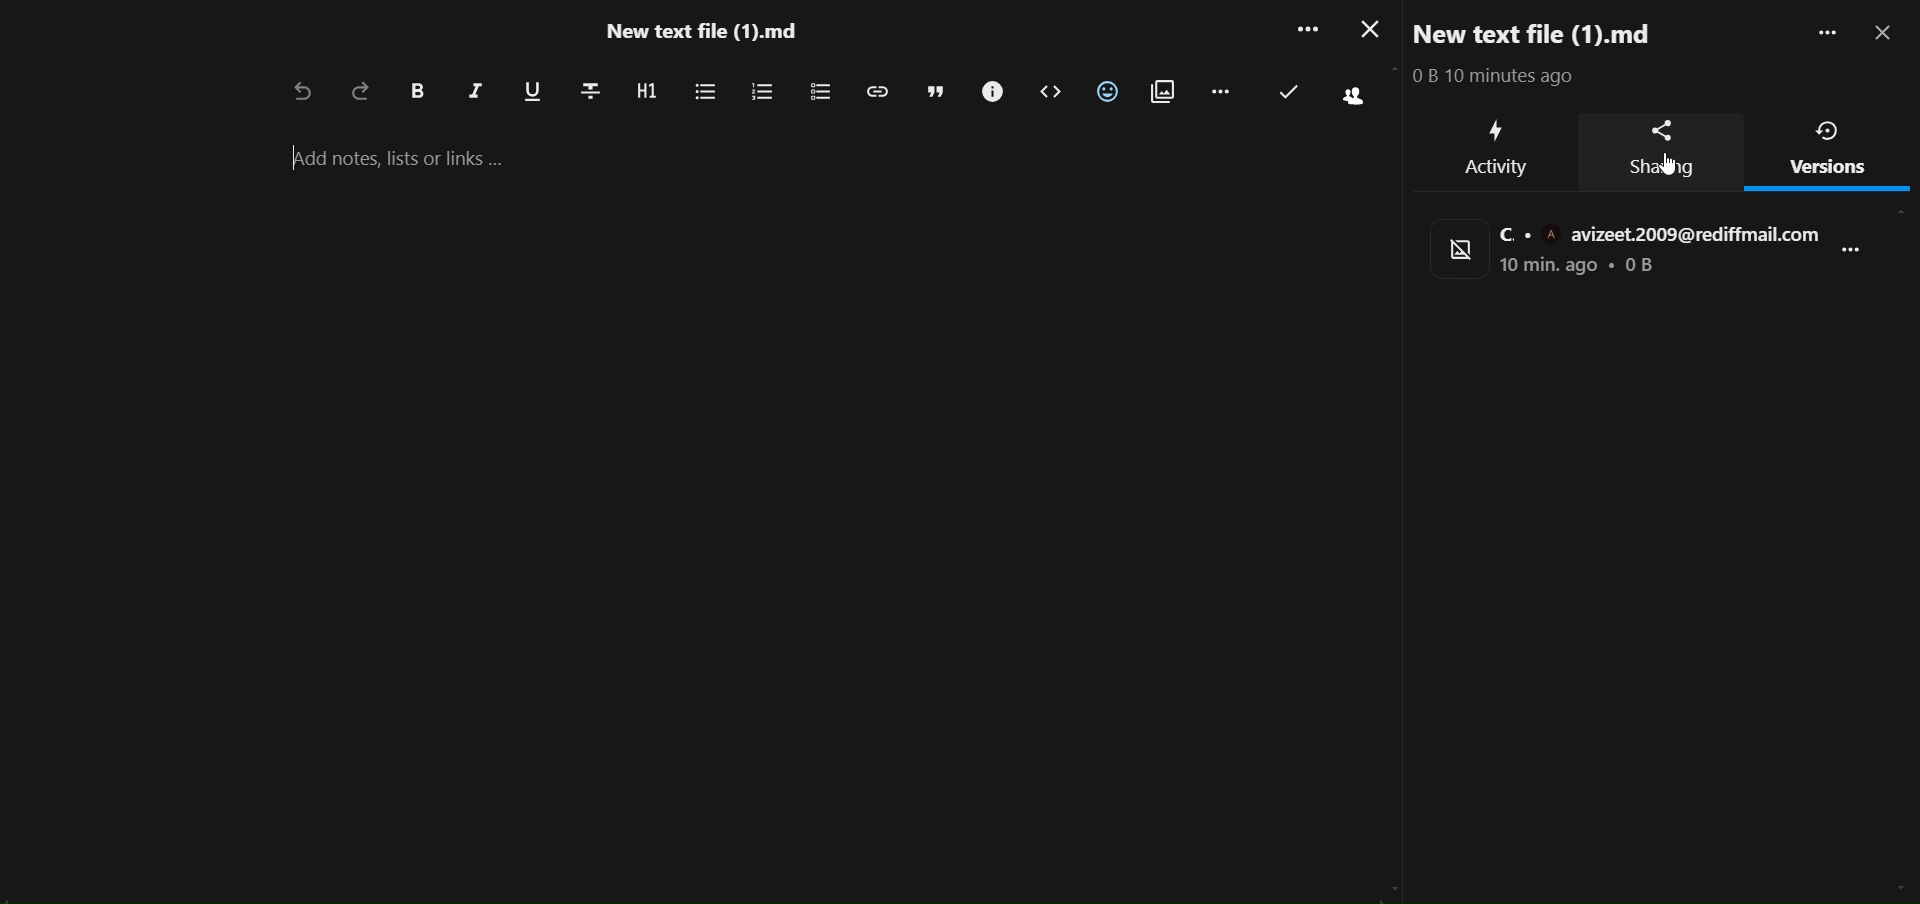  I want to click on underline, so click(532, 93).